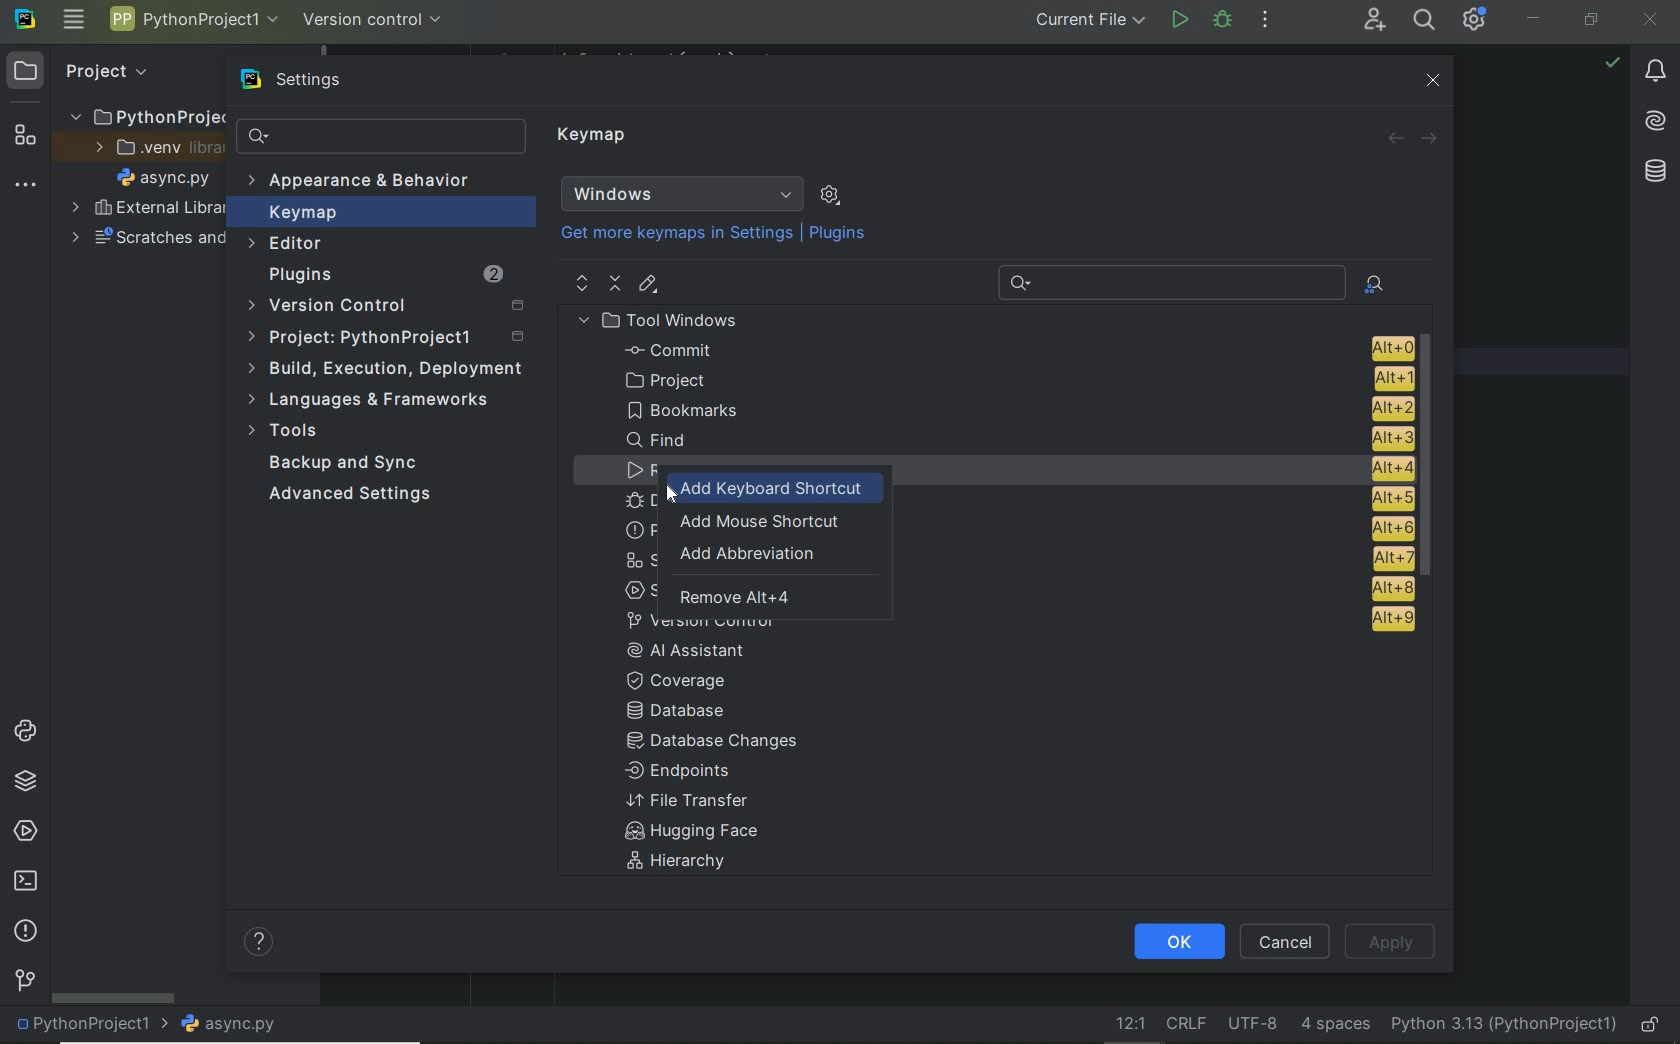  Describe the element at coordinates (1592, 21) in the screenshot. I see `restore down` at that location.